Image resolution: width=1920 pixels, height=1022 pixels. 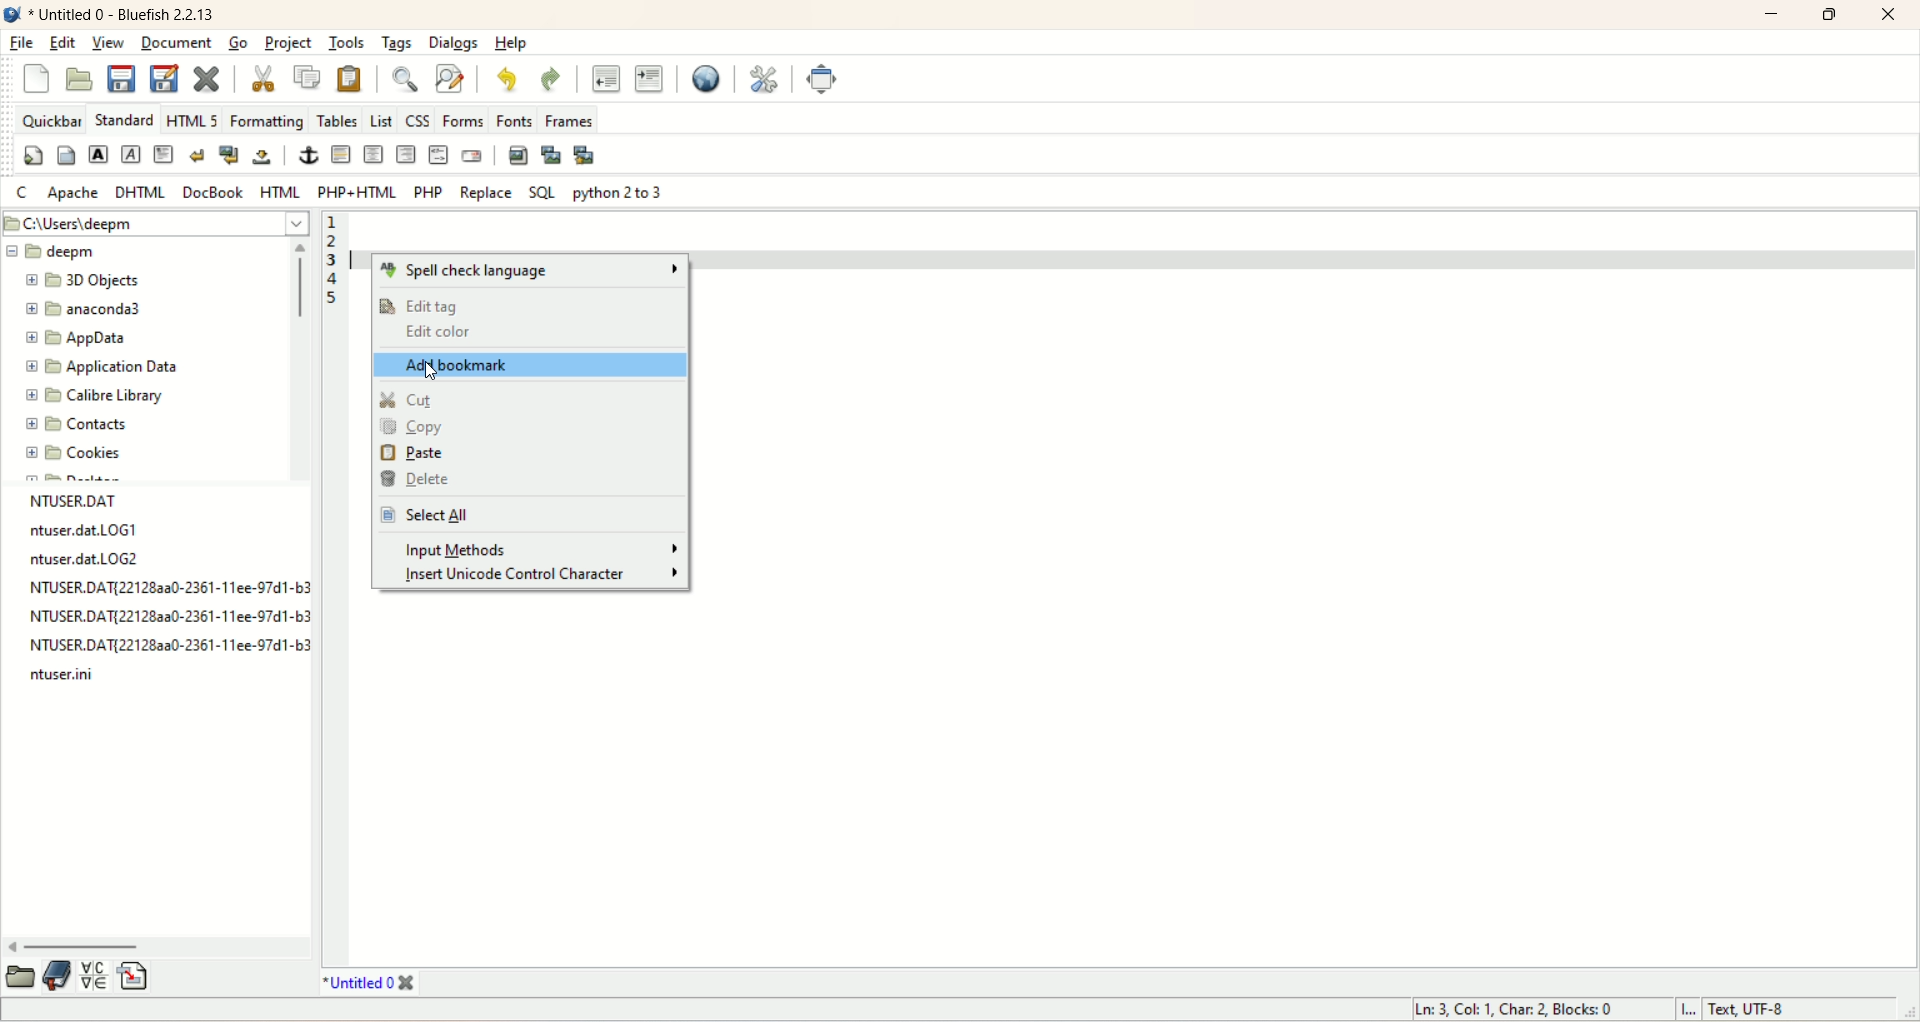 I want to click on maximize, so click(x=1829, y=15).